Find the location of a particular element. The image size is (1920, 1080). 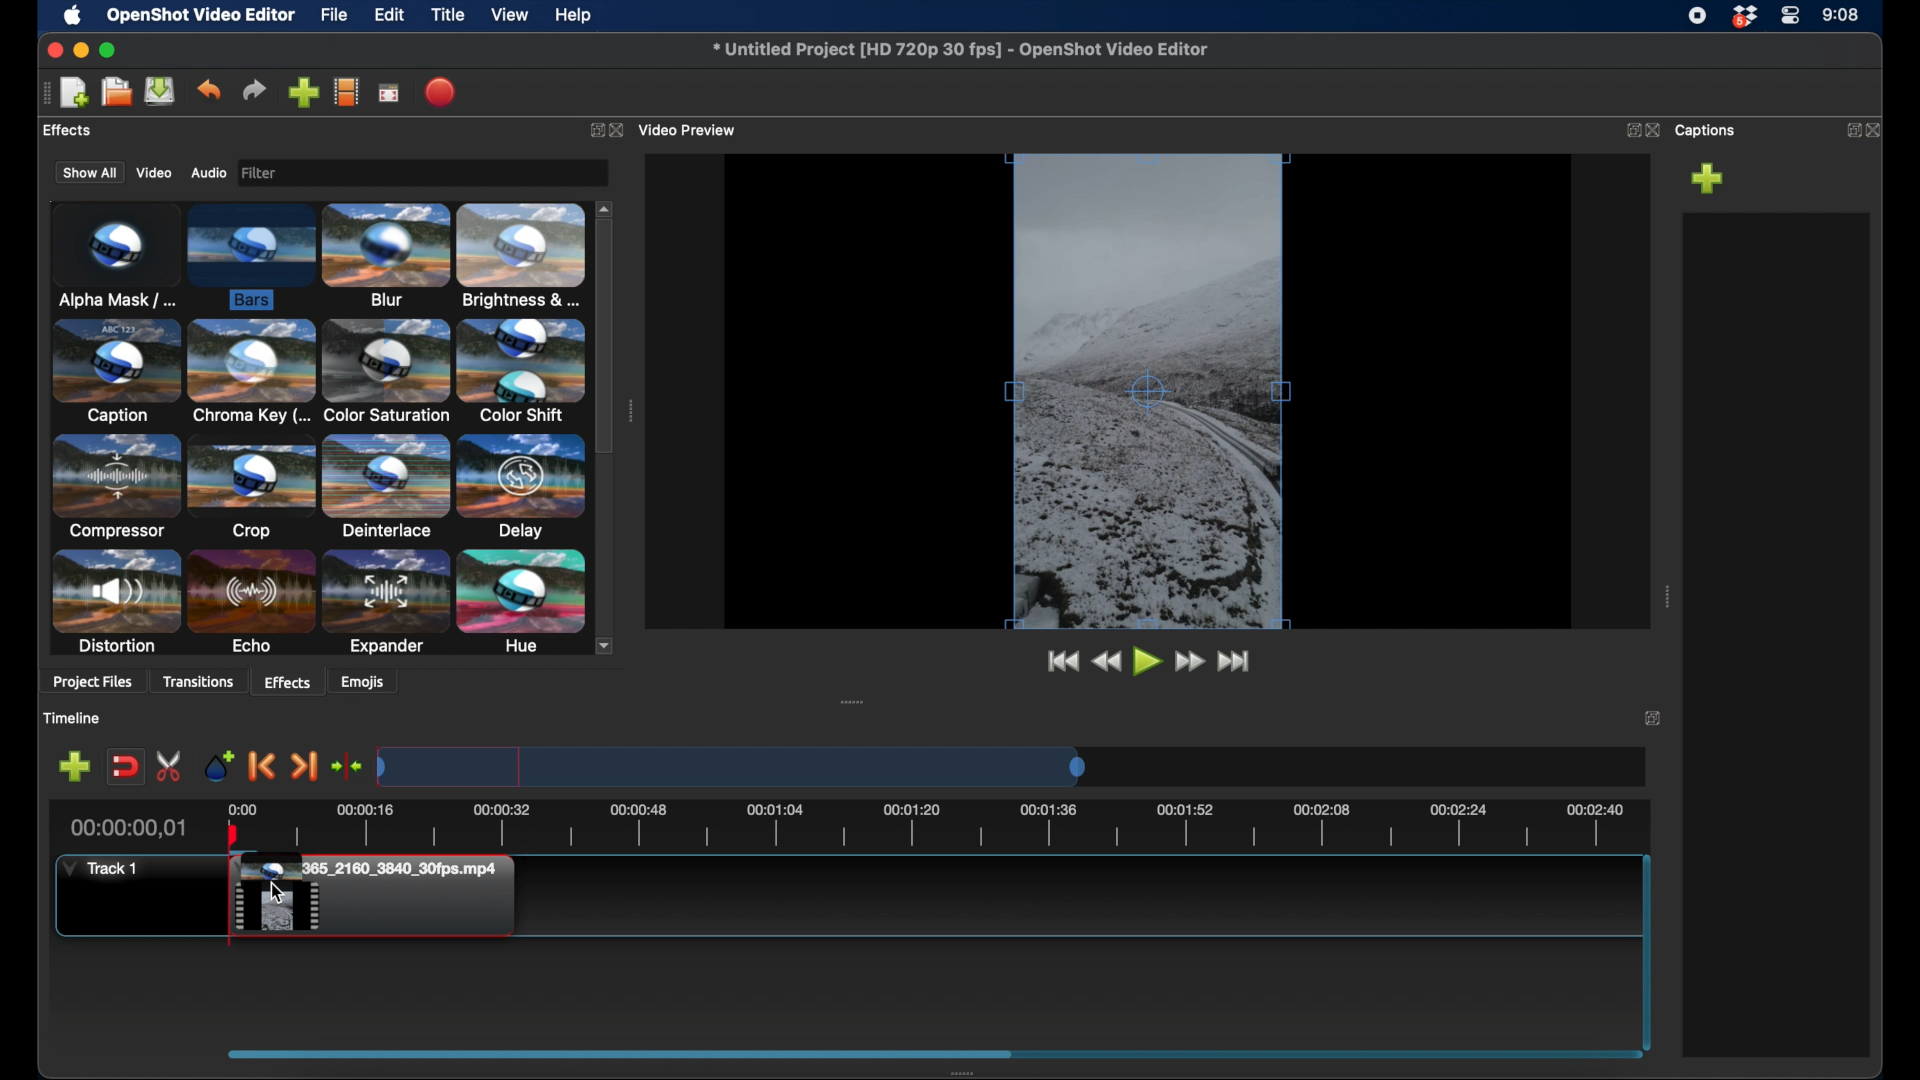

echo is located at coordinates (252, 602).